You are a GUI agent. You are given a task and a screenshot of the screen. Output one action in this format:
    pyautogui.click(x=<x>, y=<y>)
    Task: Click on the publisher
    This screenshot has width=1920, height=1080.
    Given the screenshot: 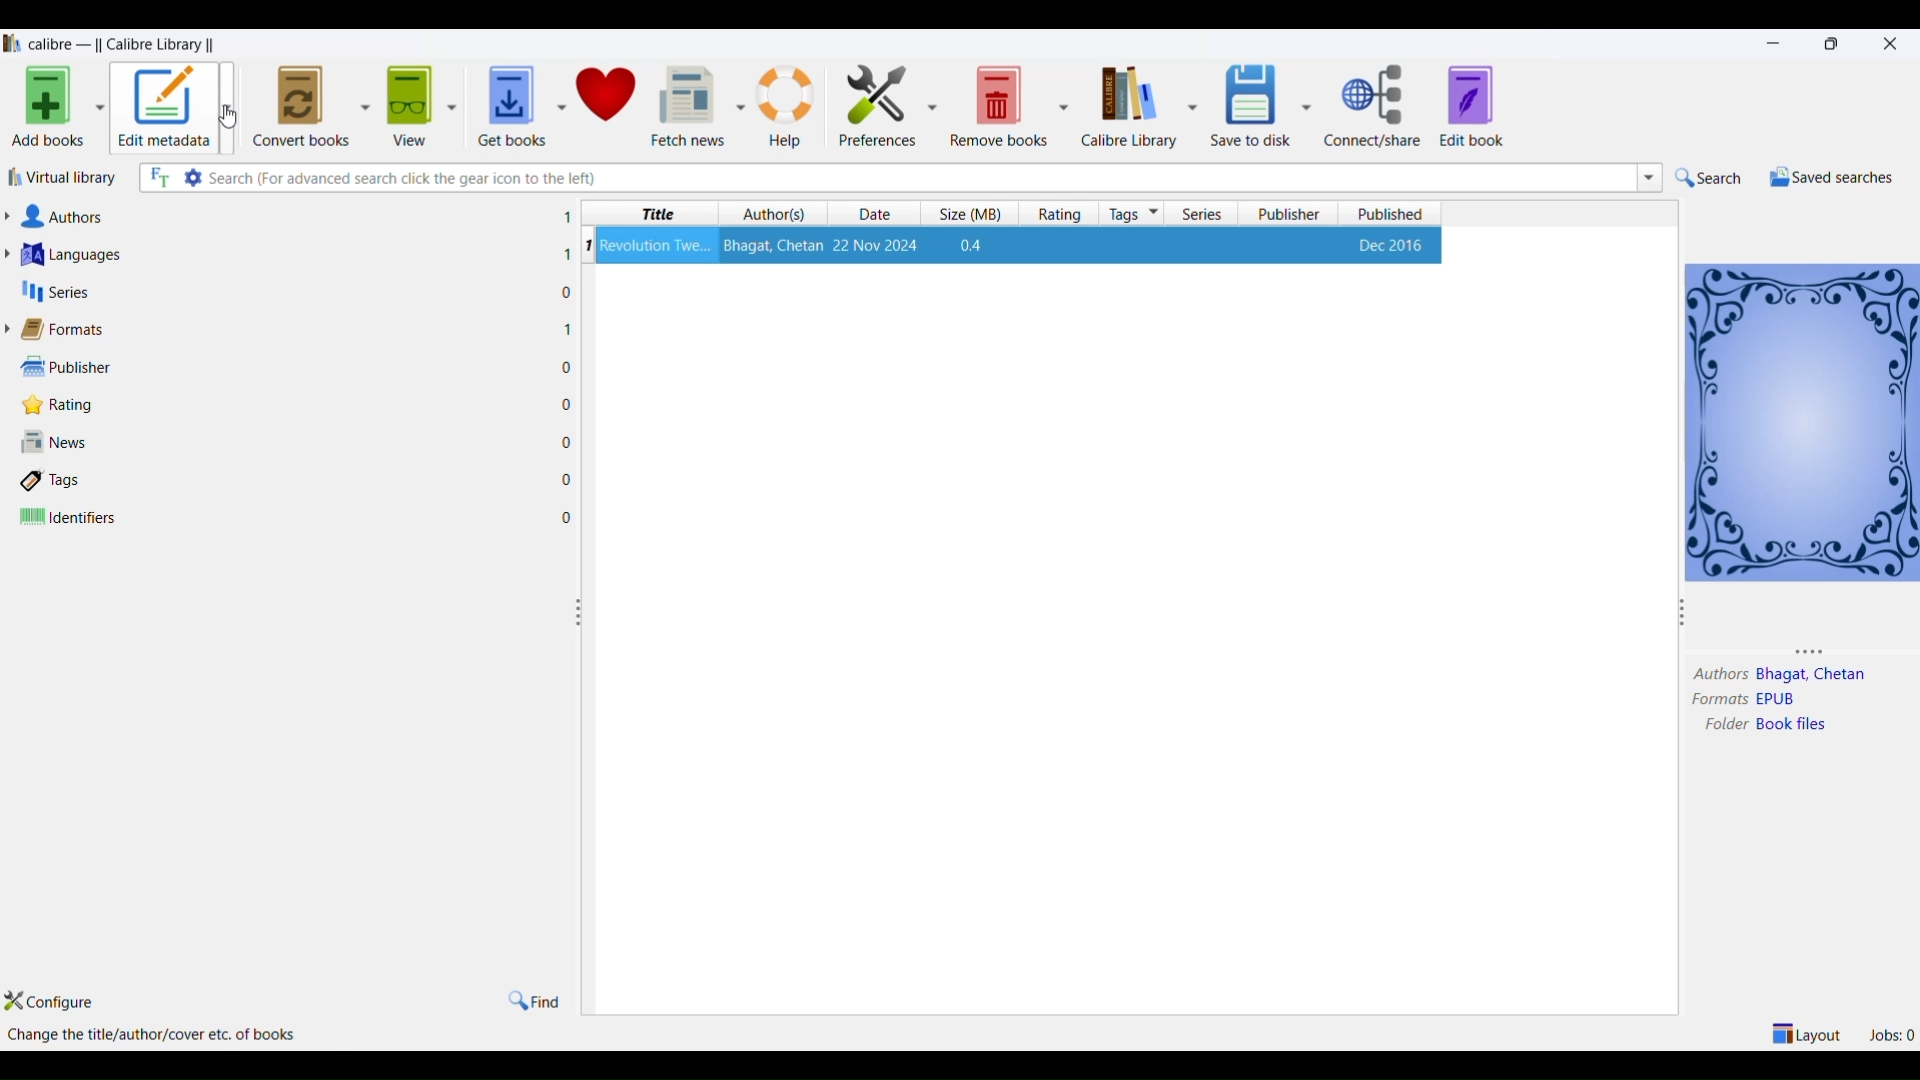 What is the action you would take?
    pyautogui.click(x=1291, y=214)
    